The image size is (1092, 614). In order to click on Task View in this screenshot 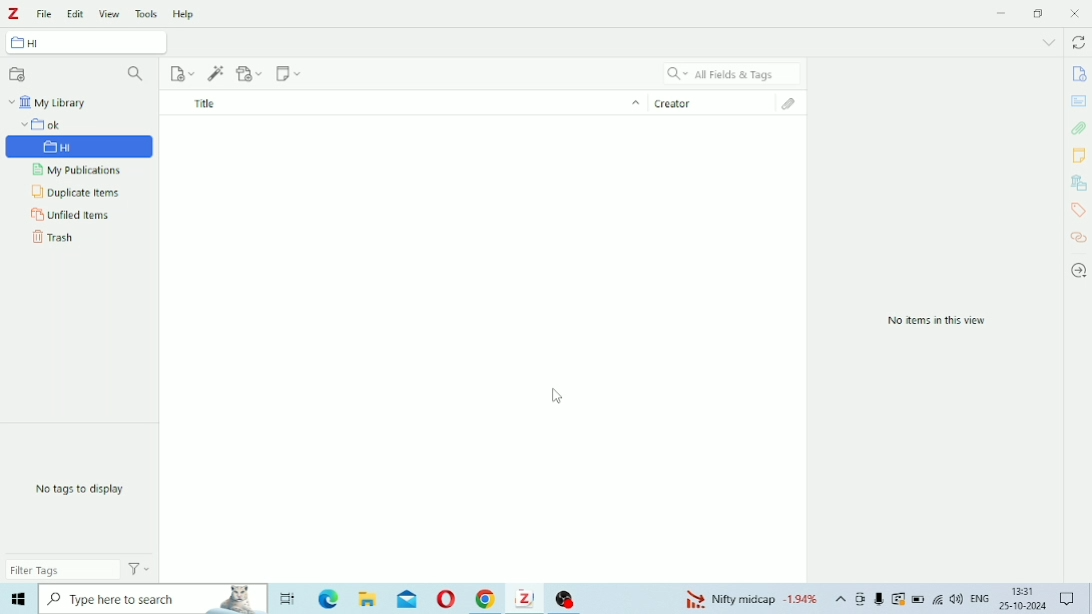, I will do `click(288, 599)`.